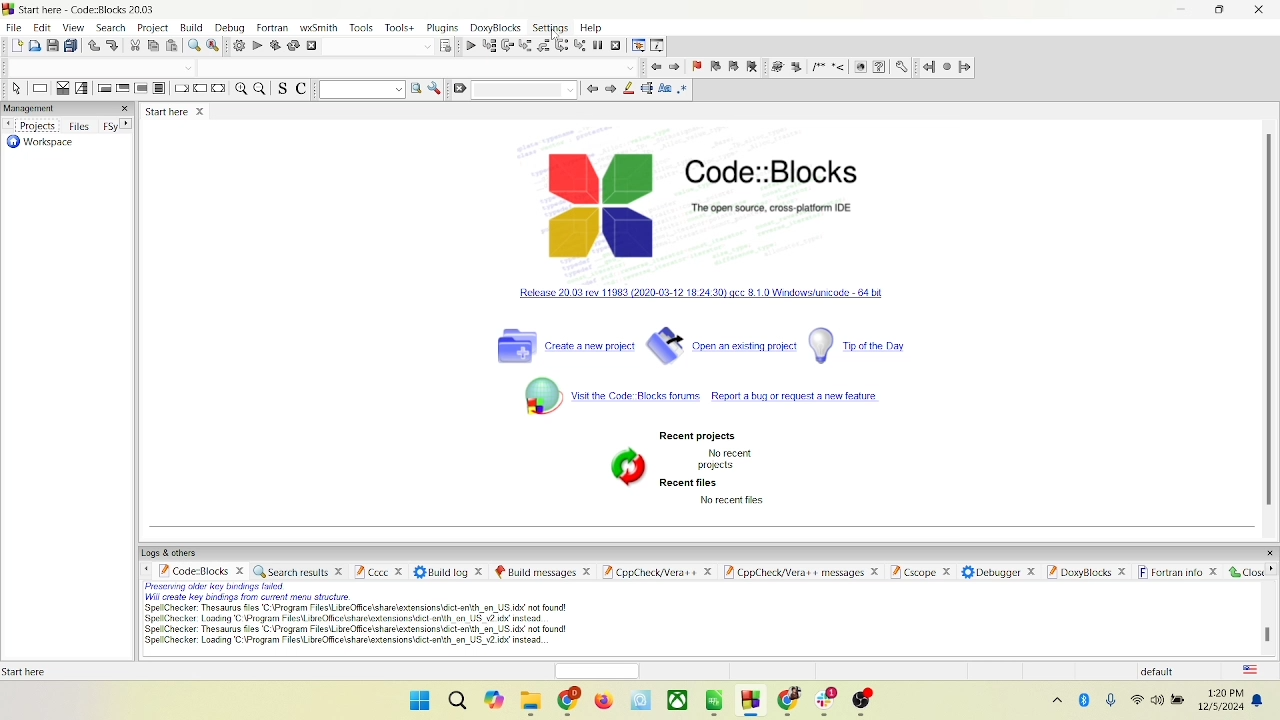 Image resolution: width=1280 pixels, height=720 pixels. Describe the element at coordinates (304, 91) in the screenshot. I see `toggle comment` at that location.